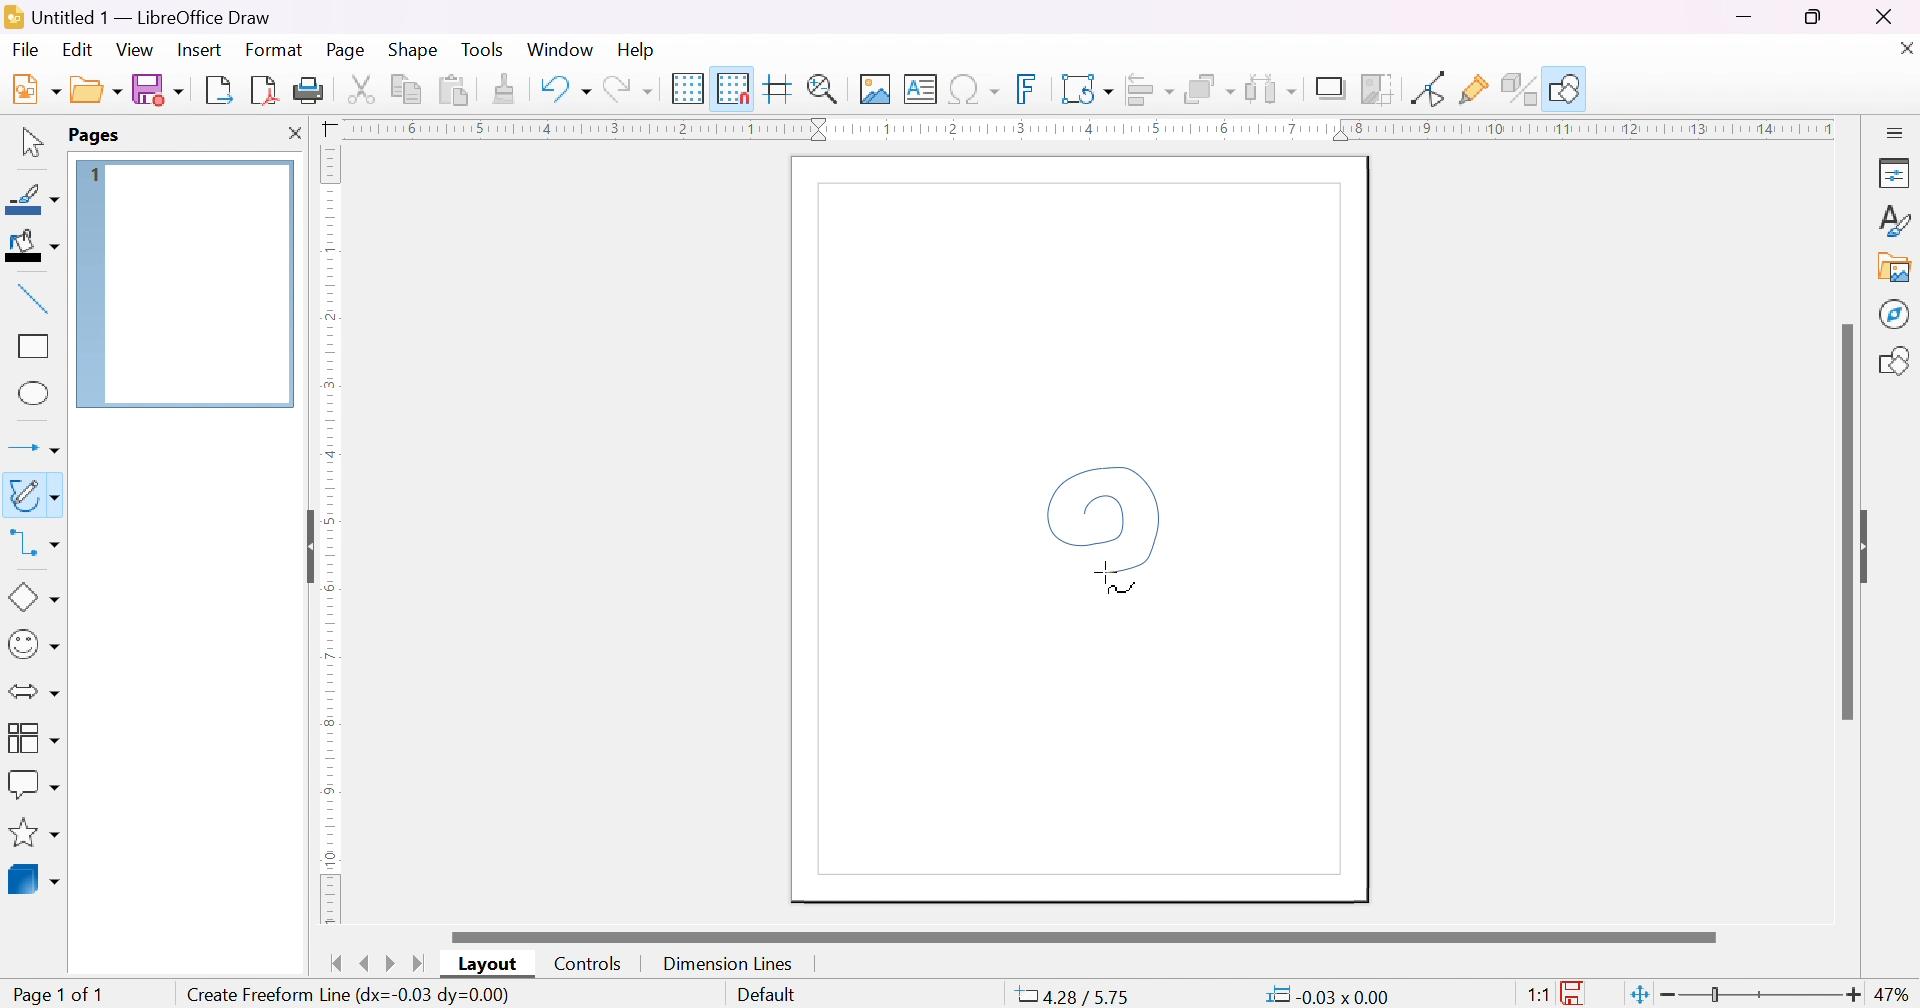 The height and width of the screenshot is (1008, 1920). Describe the element at coordinates (559, 49) in the screenshot. I see `window` at that location.